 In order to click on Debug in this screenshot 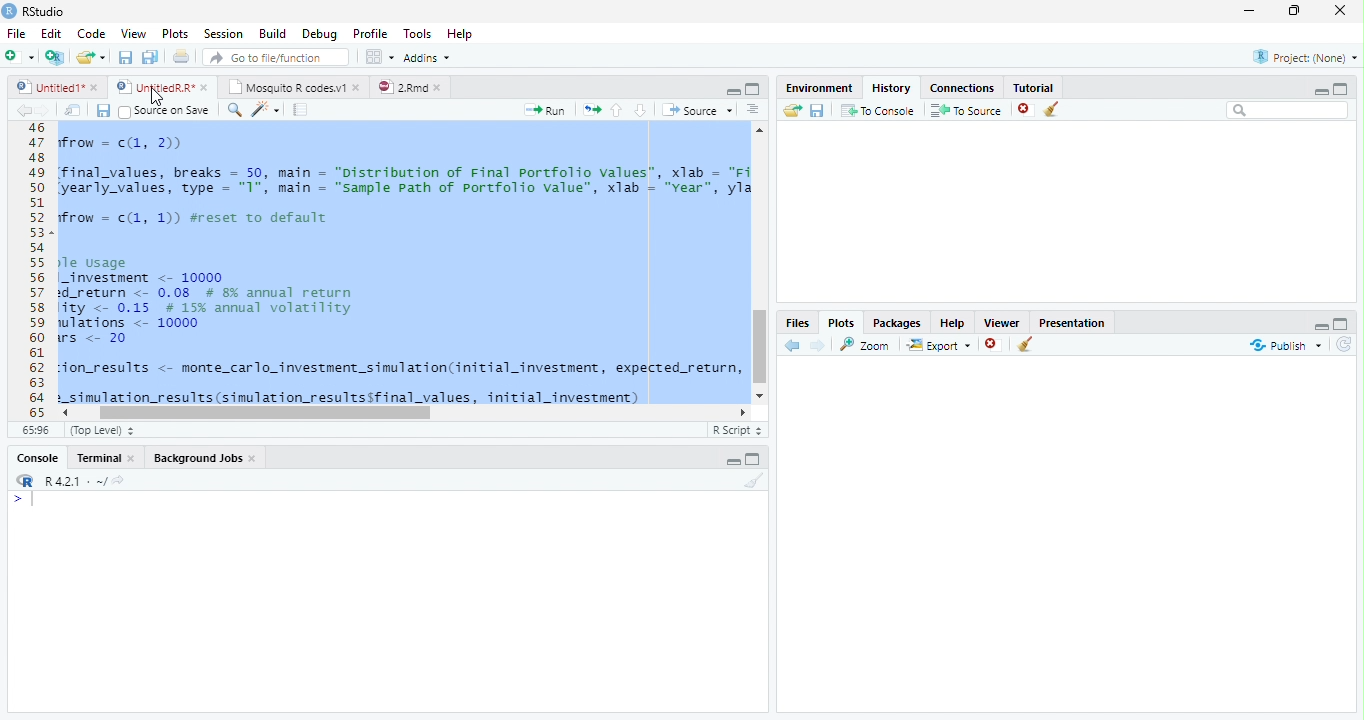, I will do `click(318, 34)`.